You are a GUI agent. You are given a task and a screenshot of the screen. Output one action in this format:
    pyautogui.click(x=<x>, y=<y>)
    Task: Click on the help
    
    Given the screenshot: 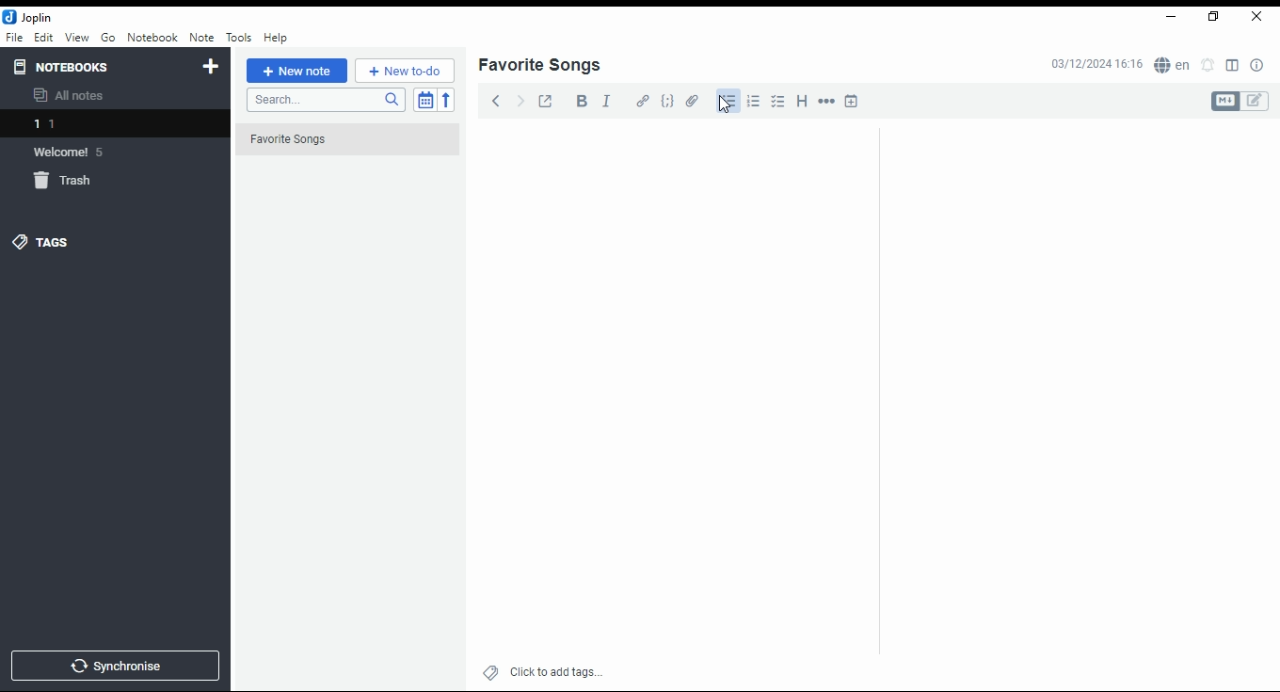 What is the action you would take?
    pyautogui.click(x=275, y=38)
    